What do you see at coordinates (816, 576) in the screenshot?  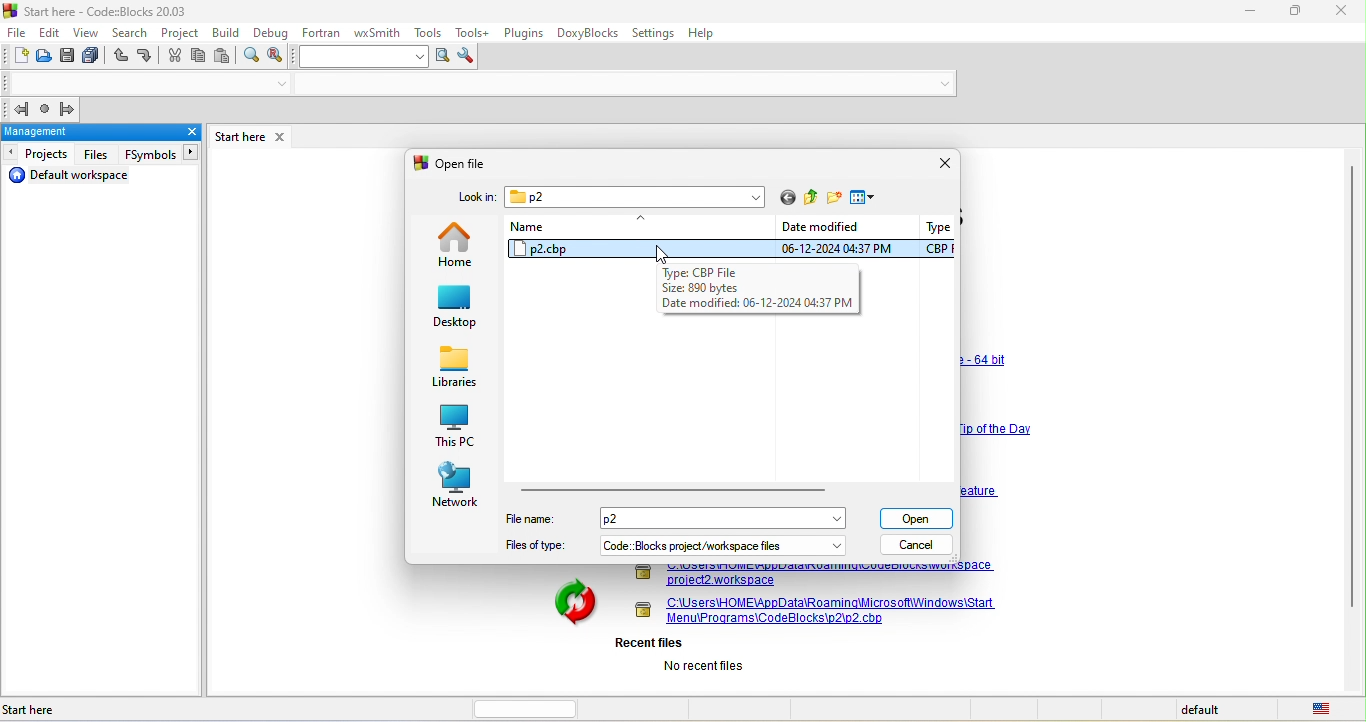 I see `link` at bounding box center [816, 576].